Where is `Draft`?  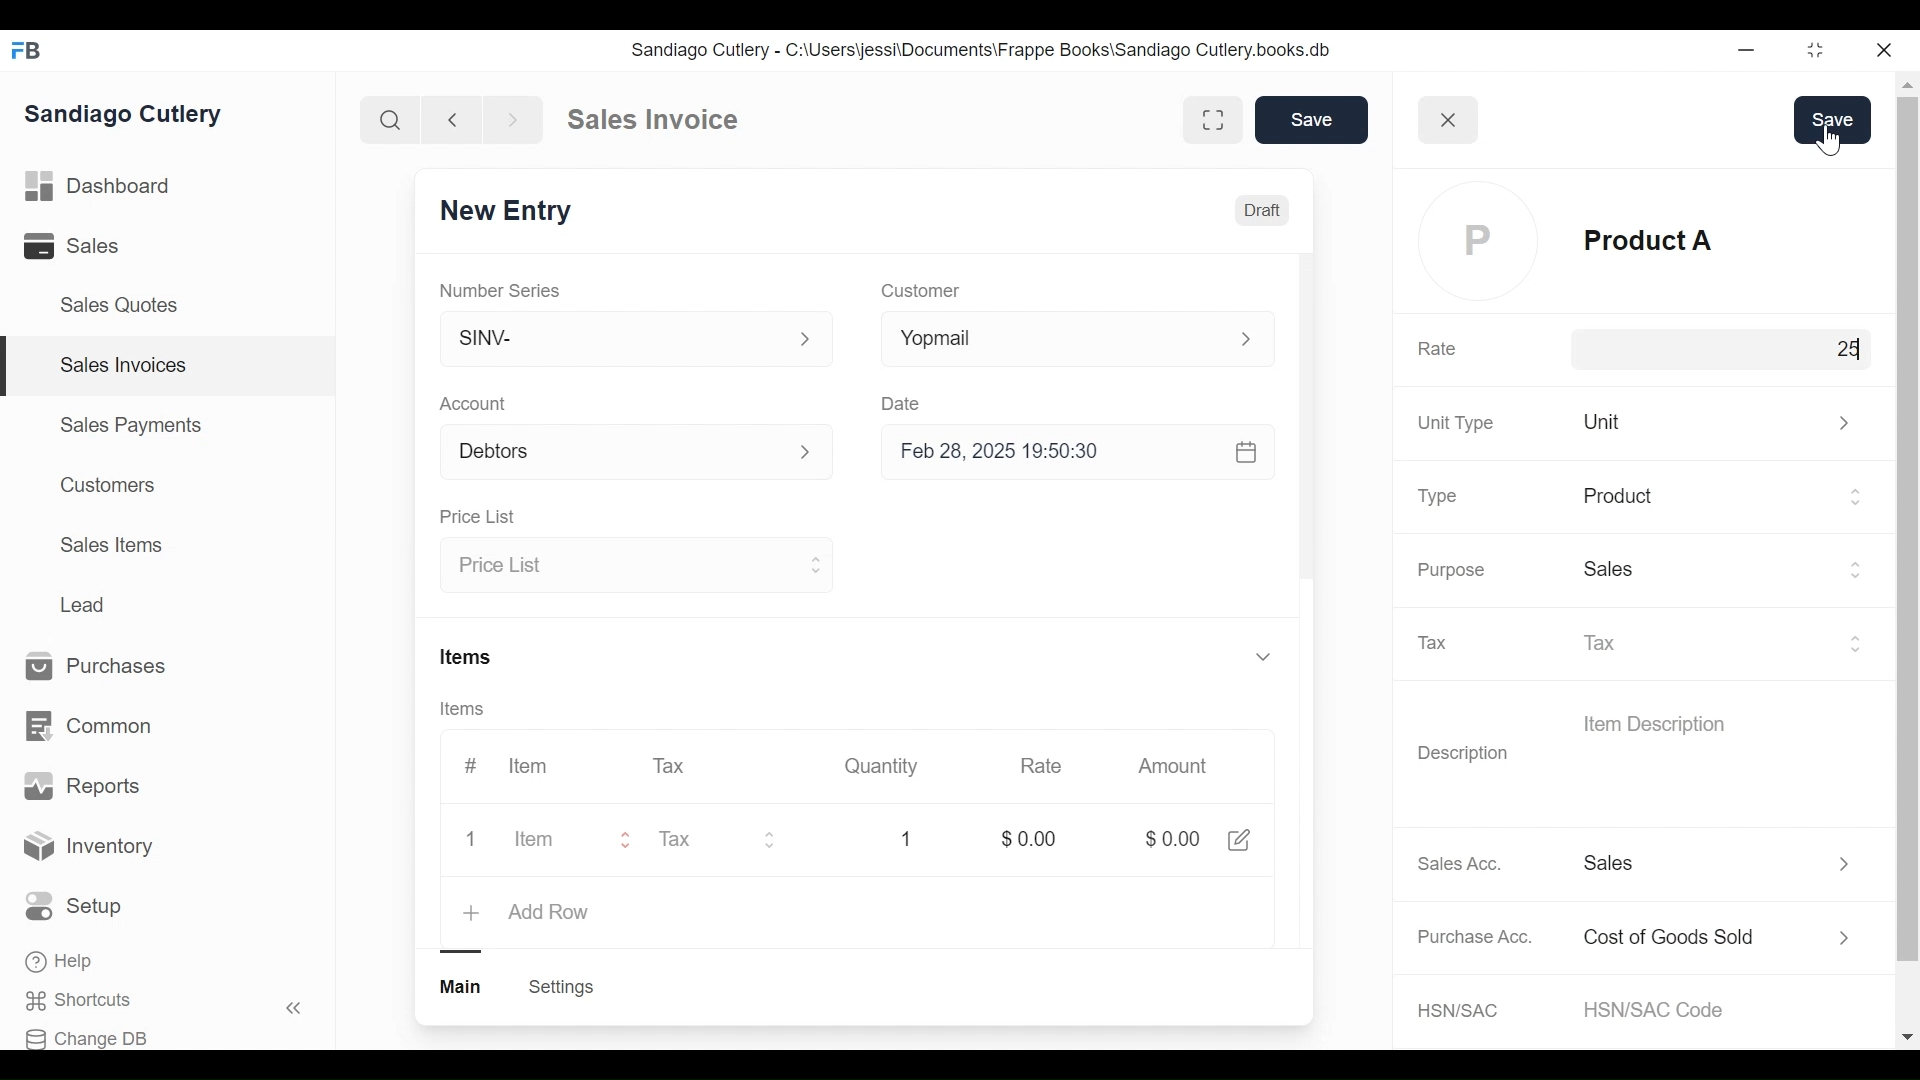
Draft is located at coordinates (1263, 213).